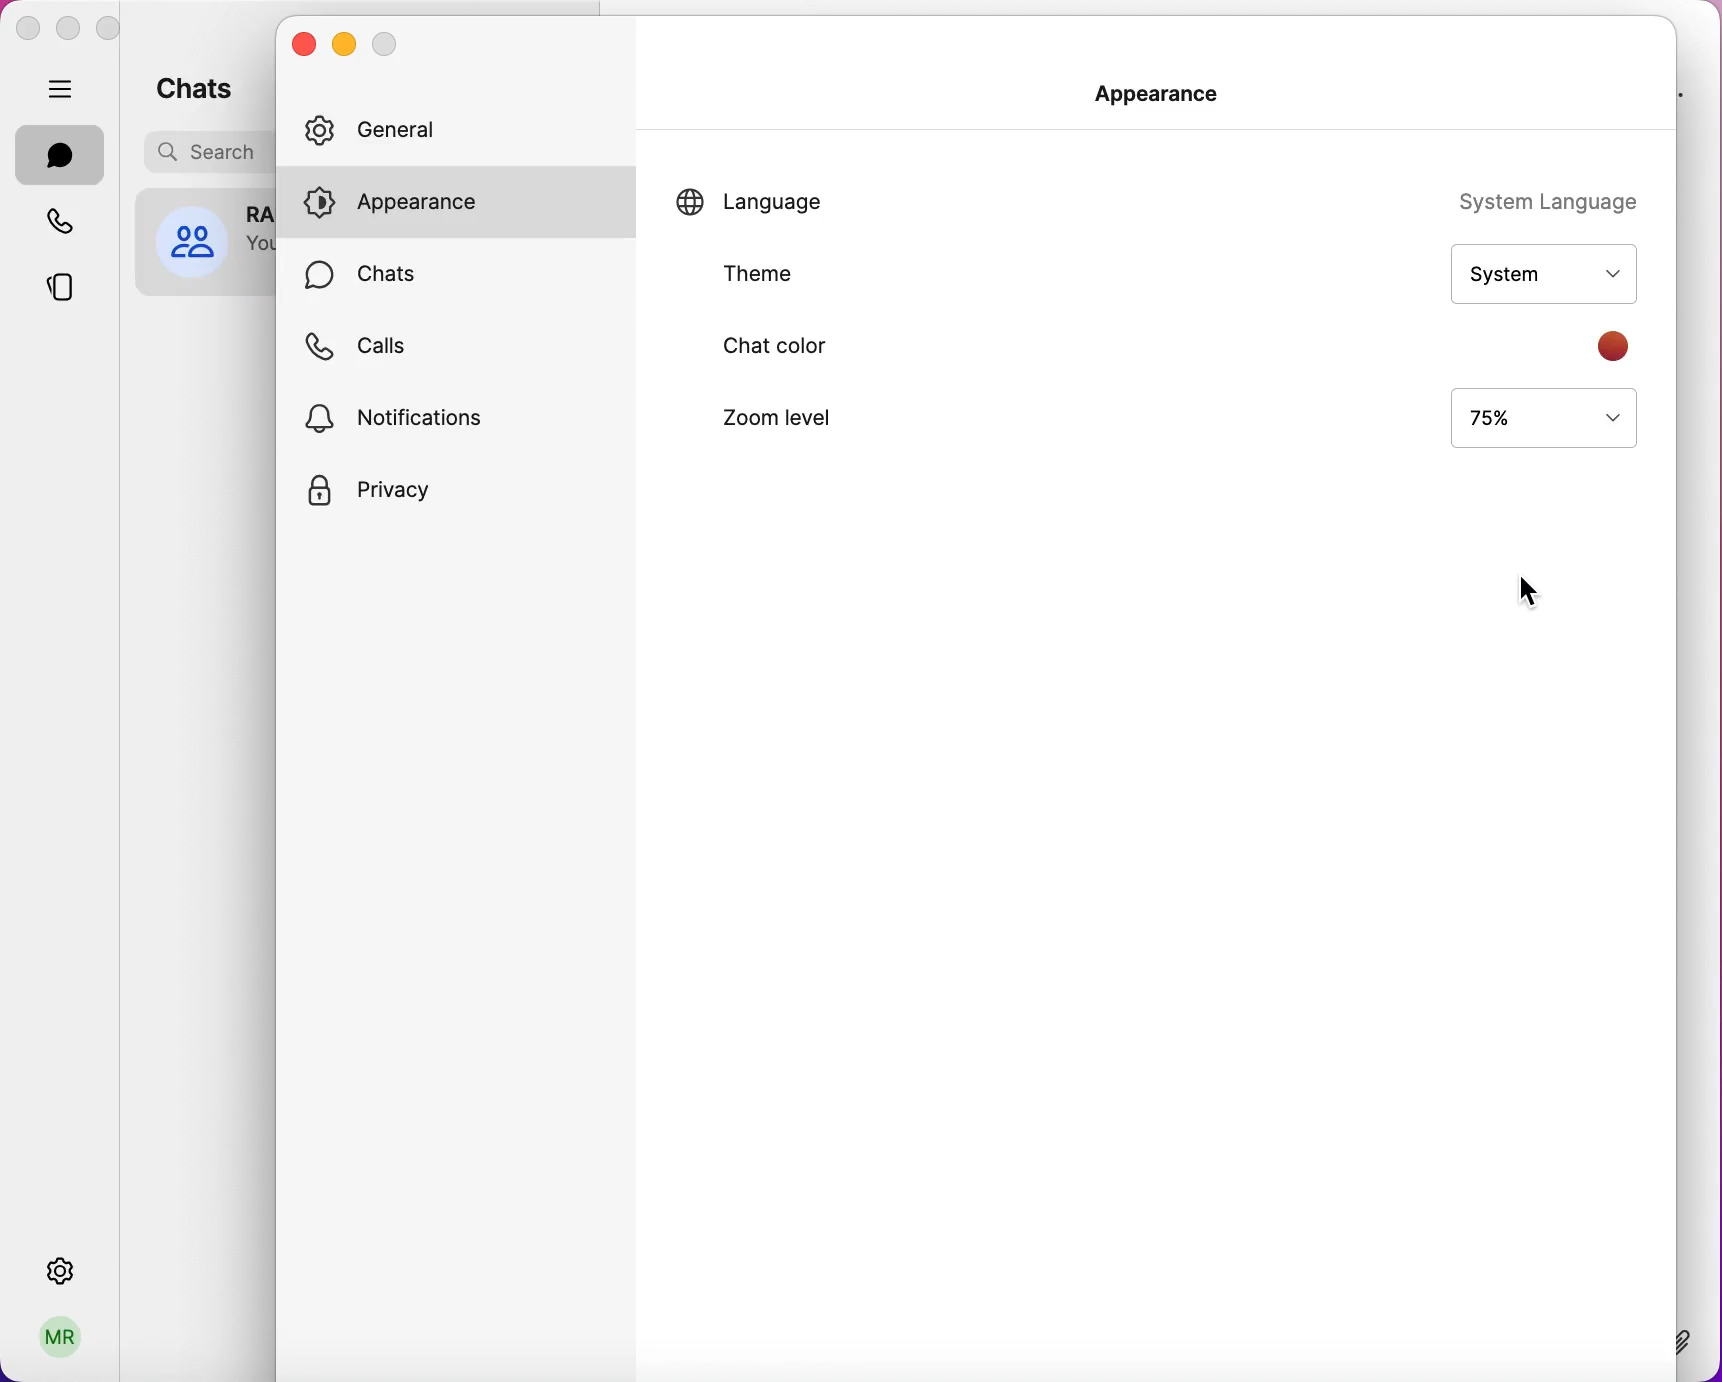 The width and height of the screenshot is (1722, 1382). Describe the element at coordinates (1516, 199) in the screenshot. I see `system language` at that location.